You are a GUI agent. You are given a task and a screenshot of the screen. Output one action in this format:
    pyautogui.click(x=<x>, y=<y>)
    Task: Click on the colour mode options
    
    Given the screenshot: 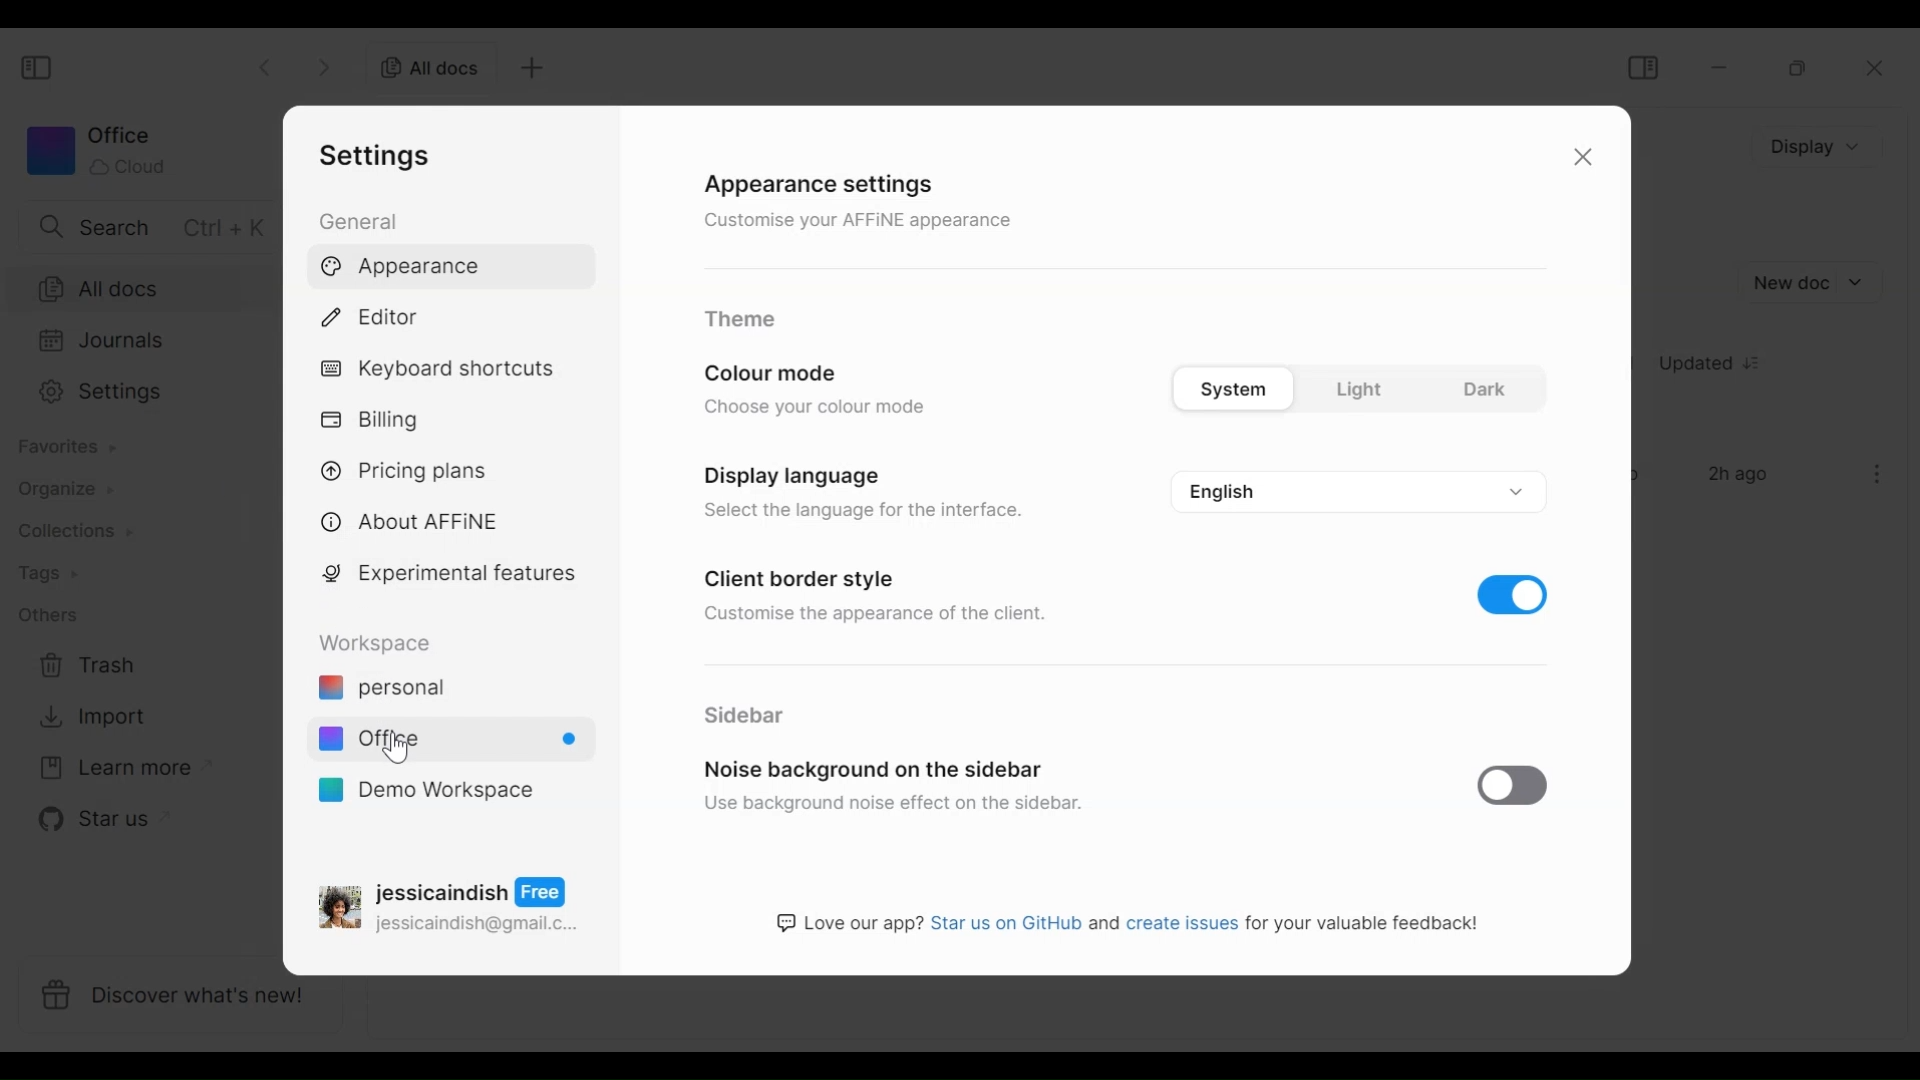 What is the action you would take?
    pyautogui.click(x=1355, y=385)
    